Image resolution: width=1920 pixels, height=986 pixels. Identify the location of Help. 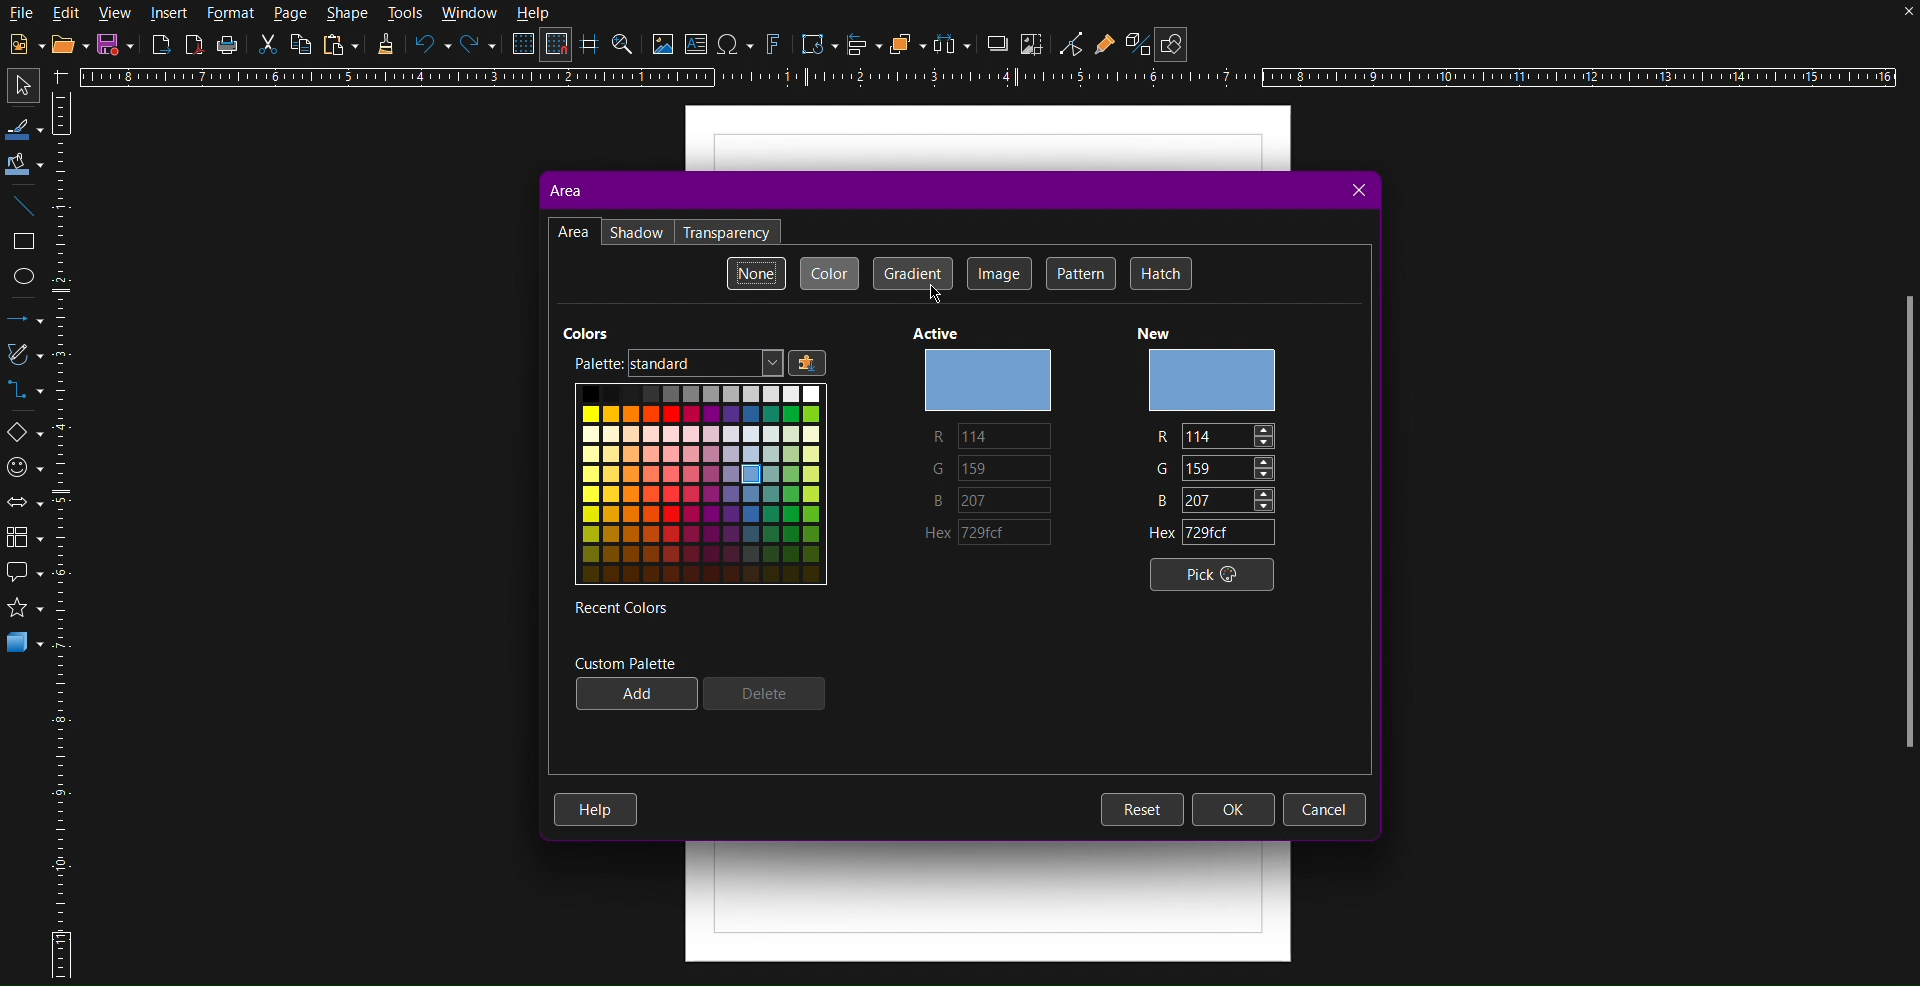
(535, 14).